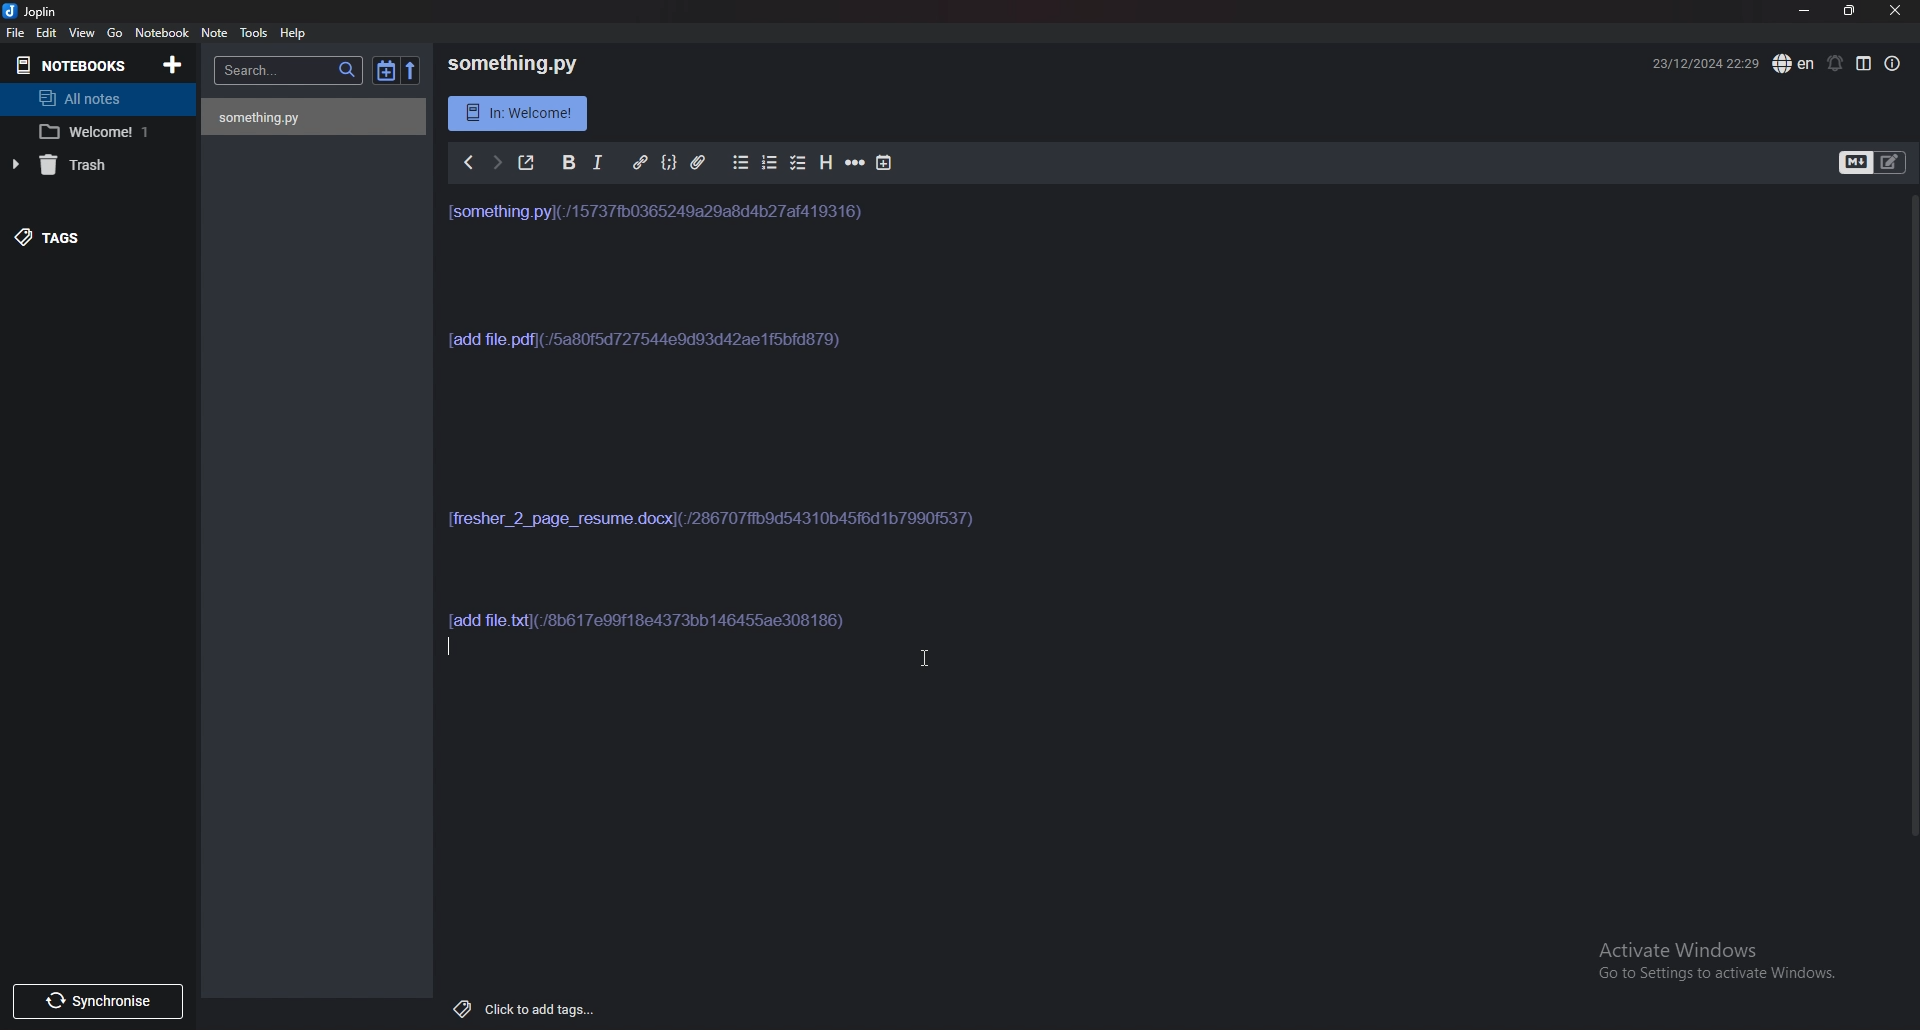 This screenshot has height=1030, width=1920. I want to click on Search, so click(289, 71).